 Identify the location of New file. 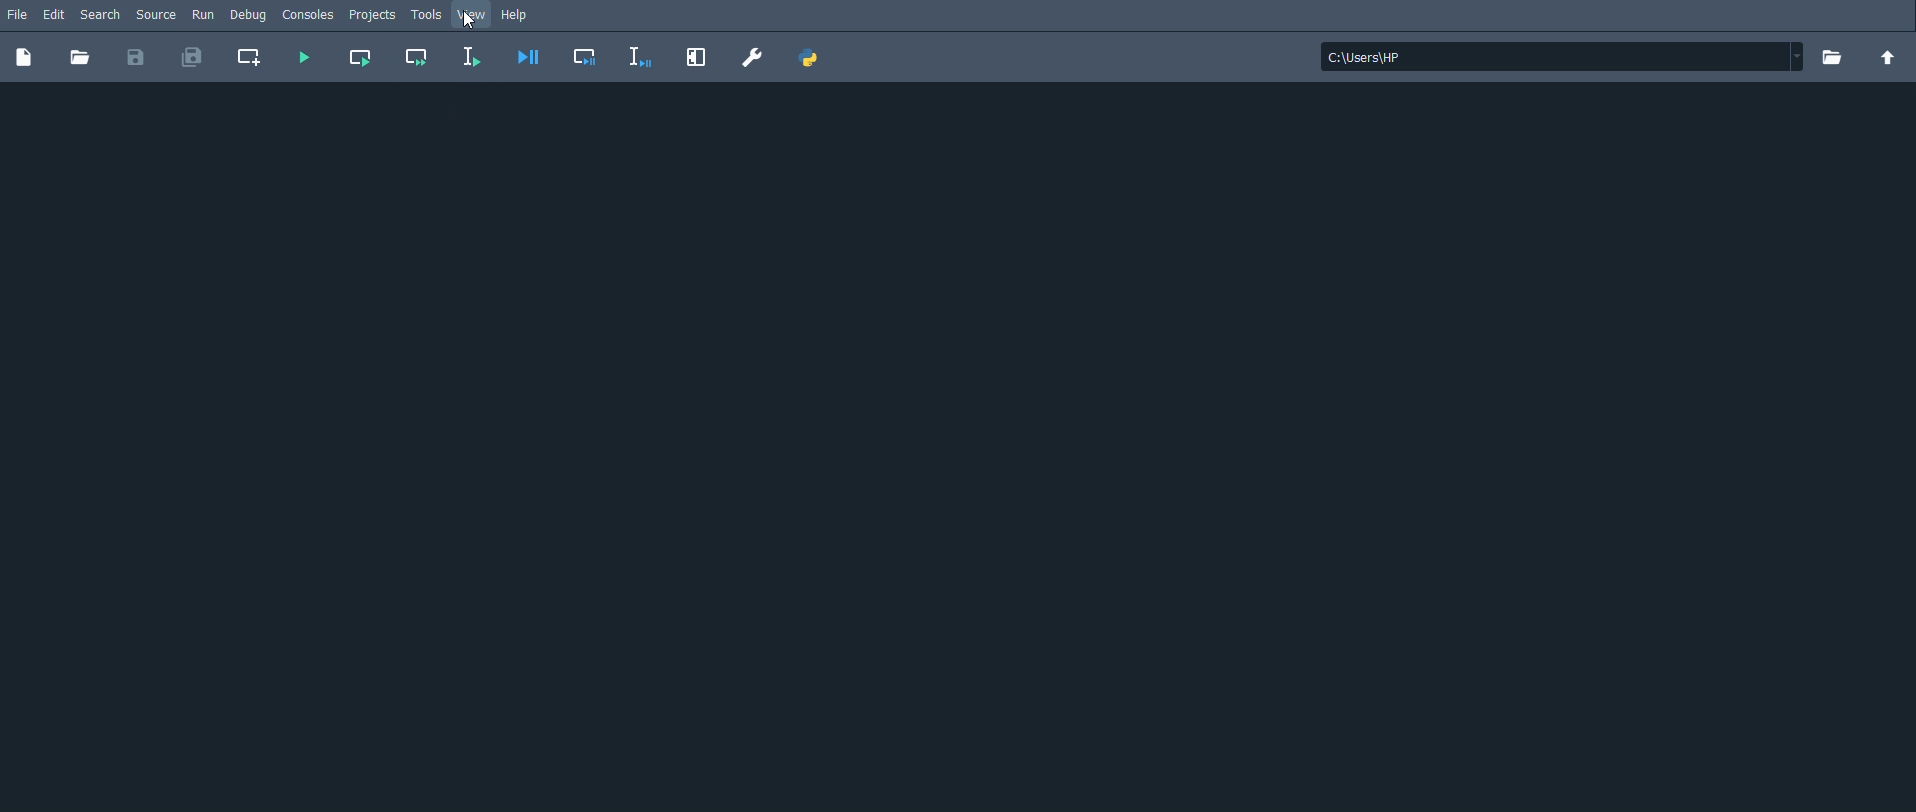
(23, 58).